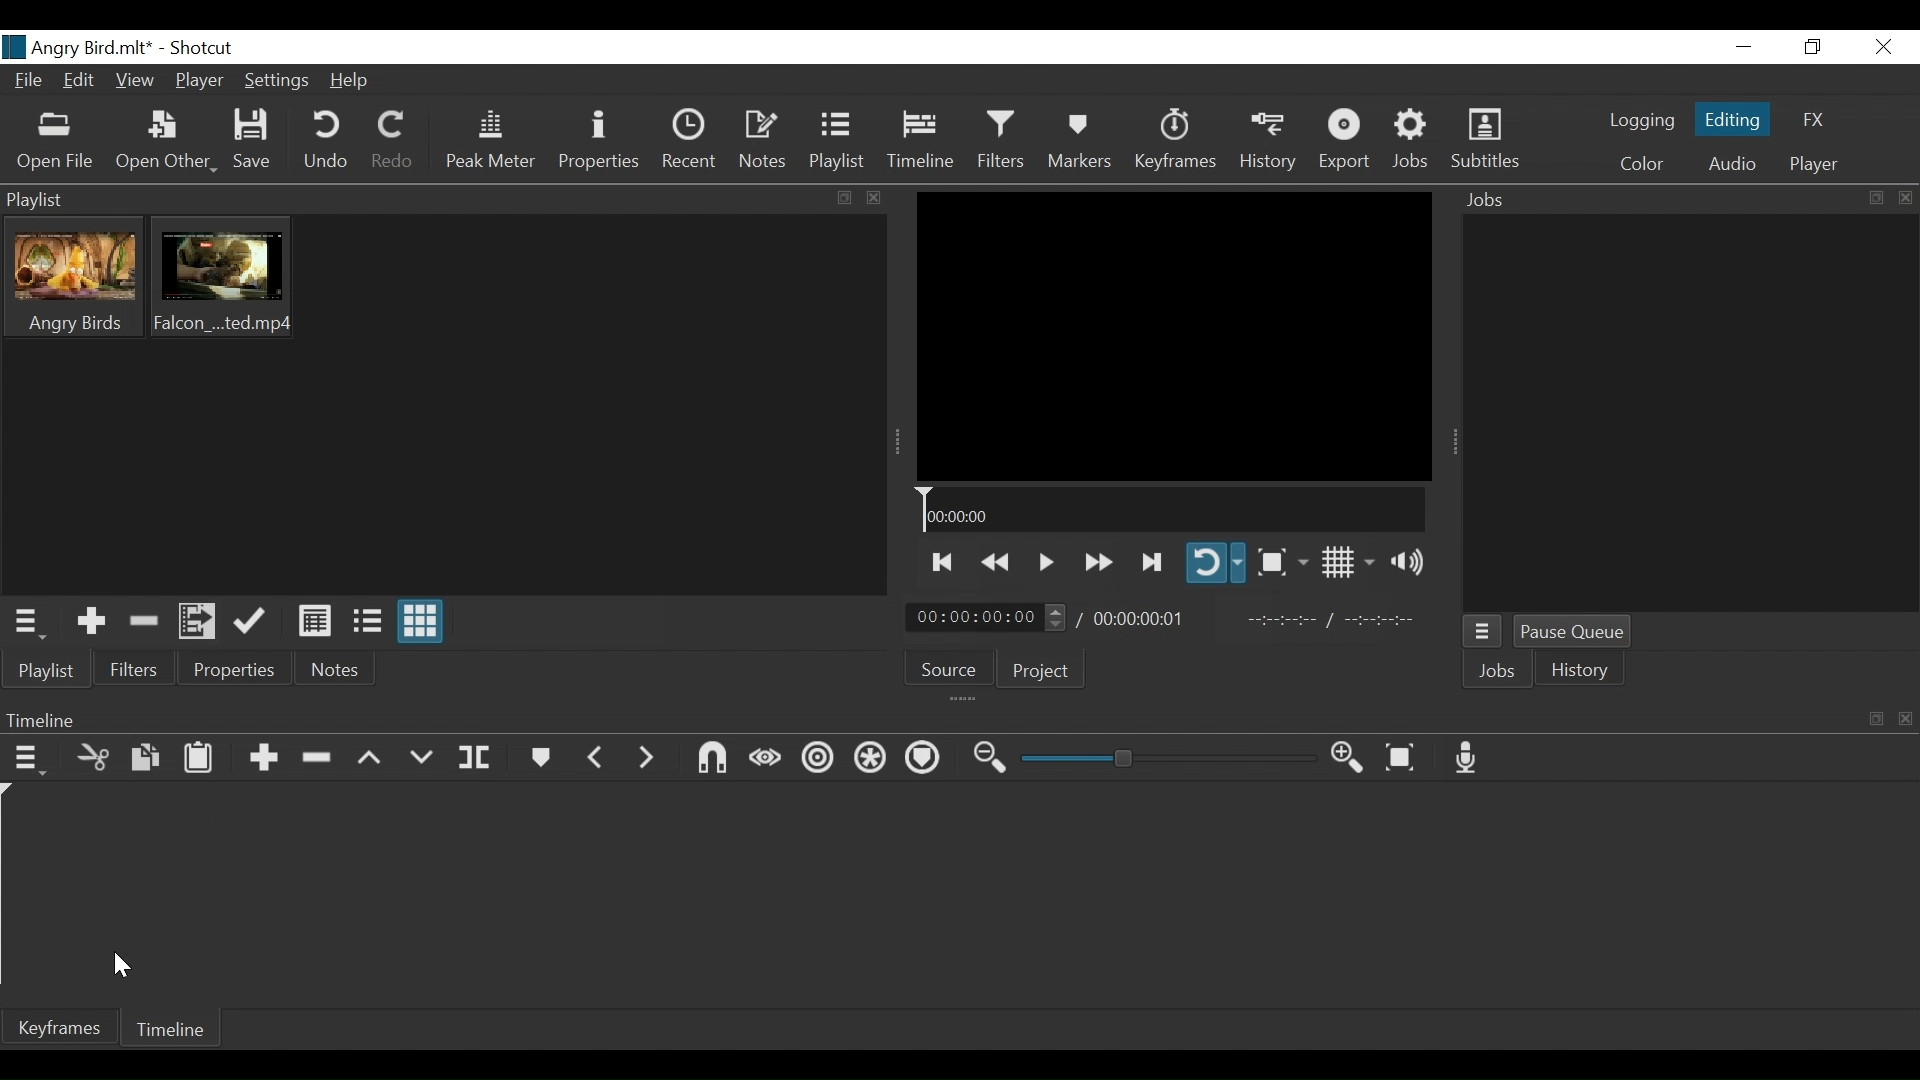  Describe the element at coordinates (265, 758) in the screenshot. I see `Append` at that location.